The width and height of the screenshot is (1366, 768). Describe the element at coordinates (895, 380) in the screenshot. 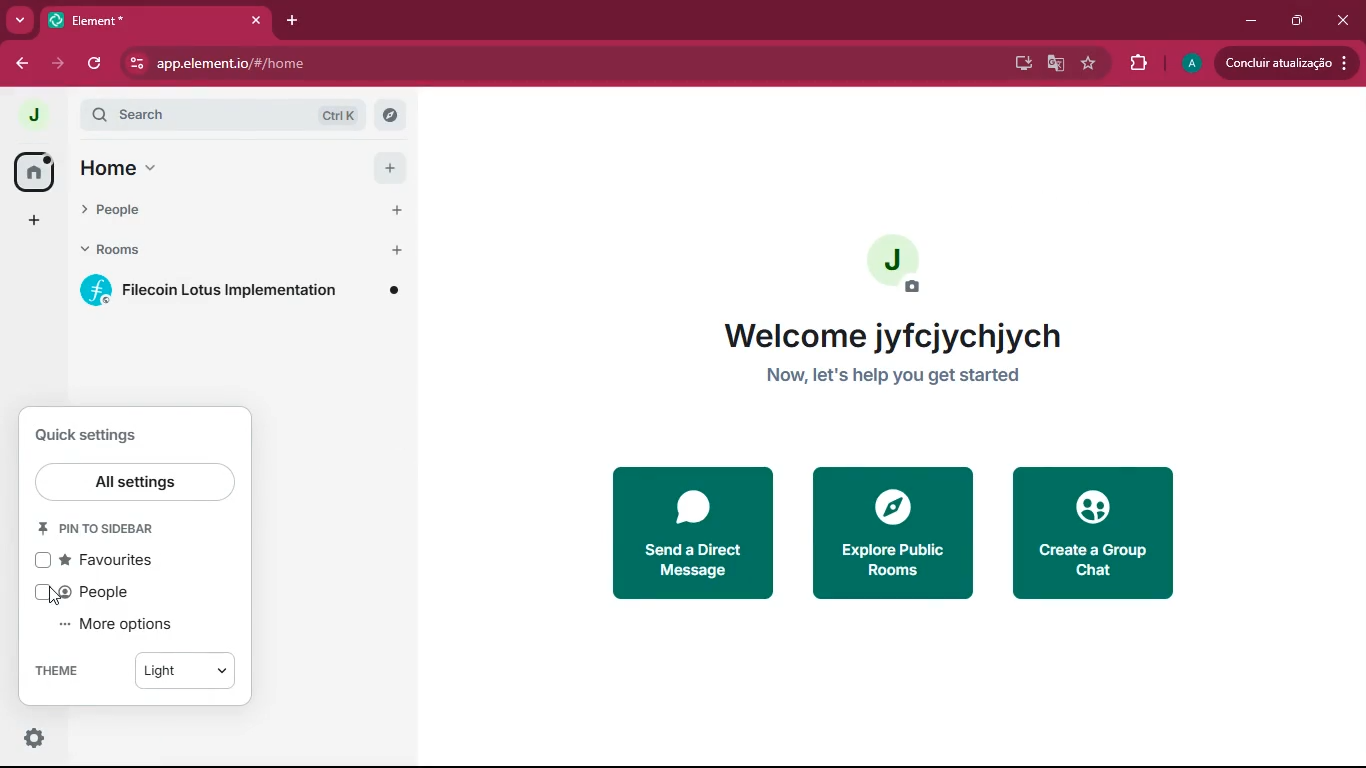

I see `Now, let's help you get started` at that location.